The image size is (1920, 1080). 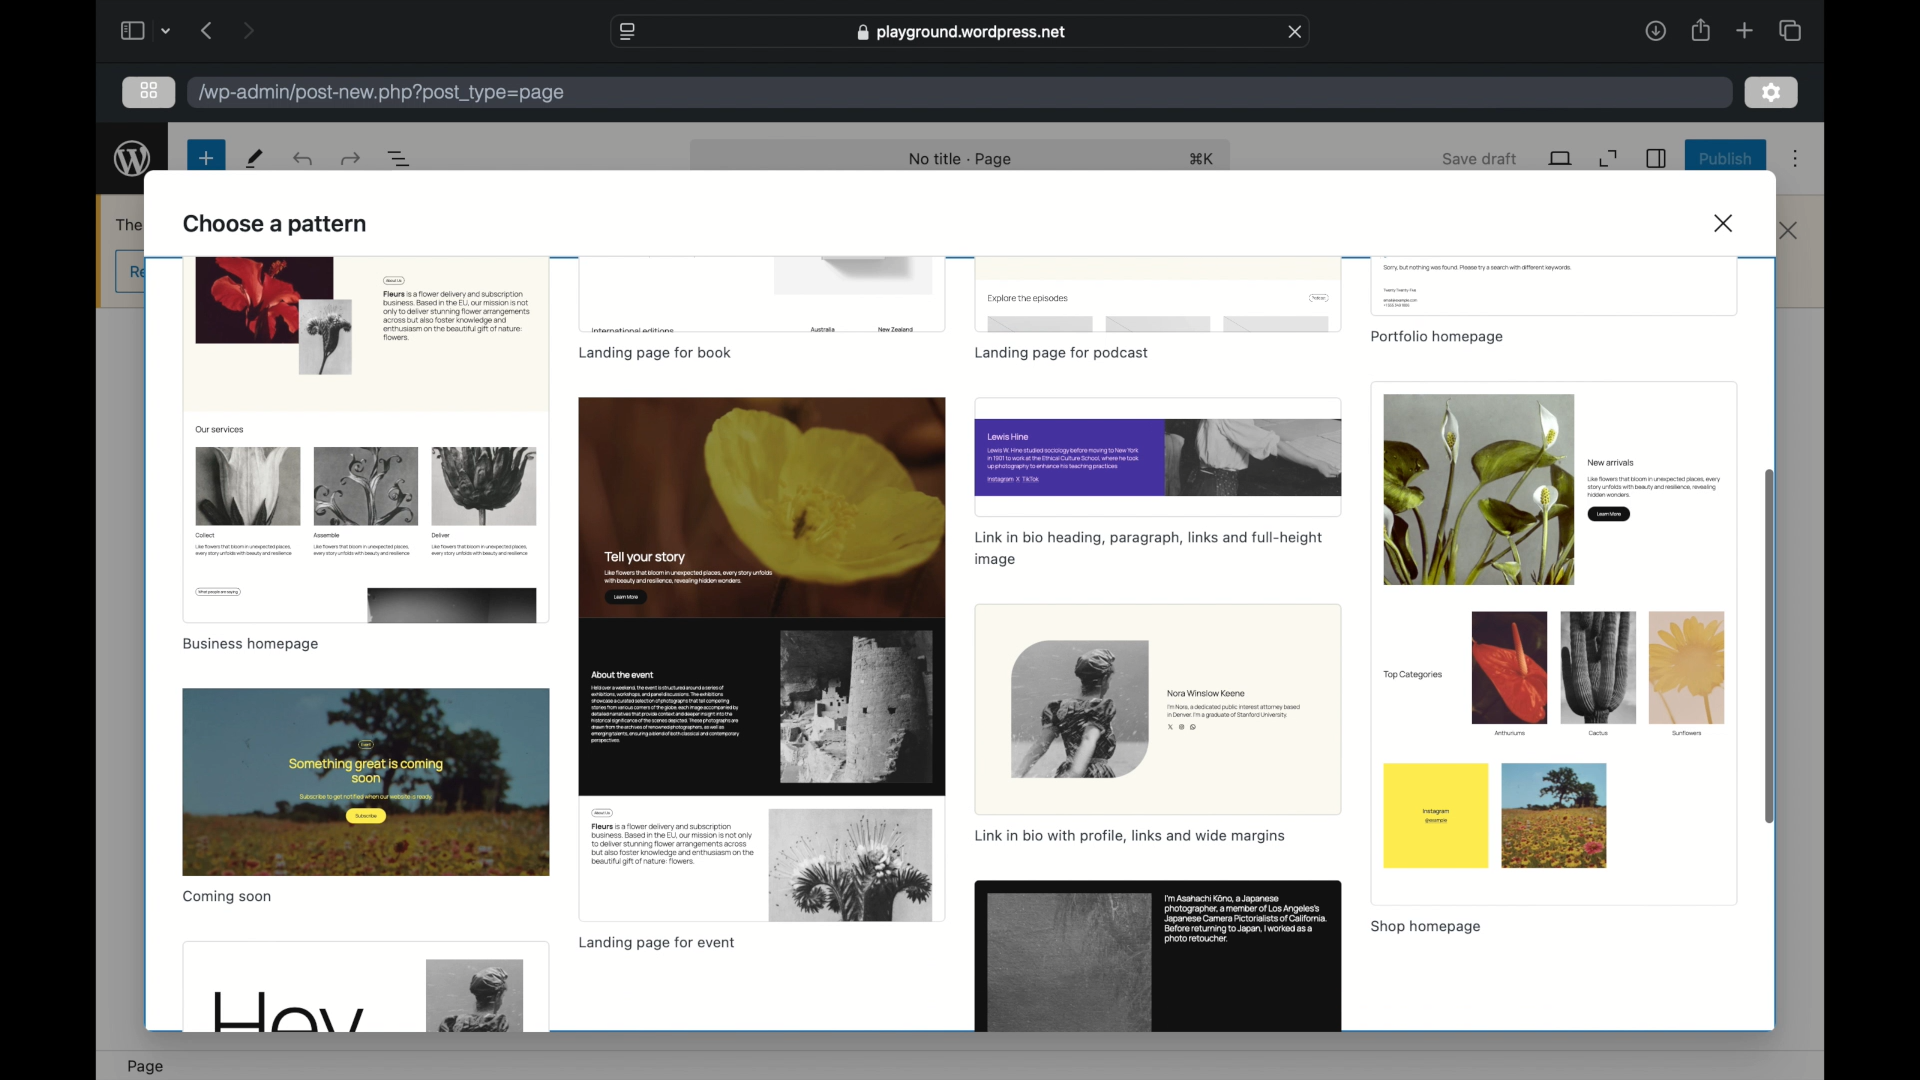 What do you see at coordinates (250, 29) in the screenshot?
I see `next page` at bounding box center [250, 29].